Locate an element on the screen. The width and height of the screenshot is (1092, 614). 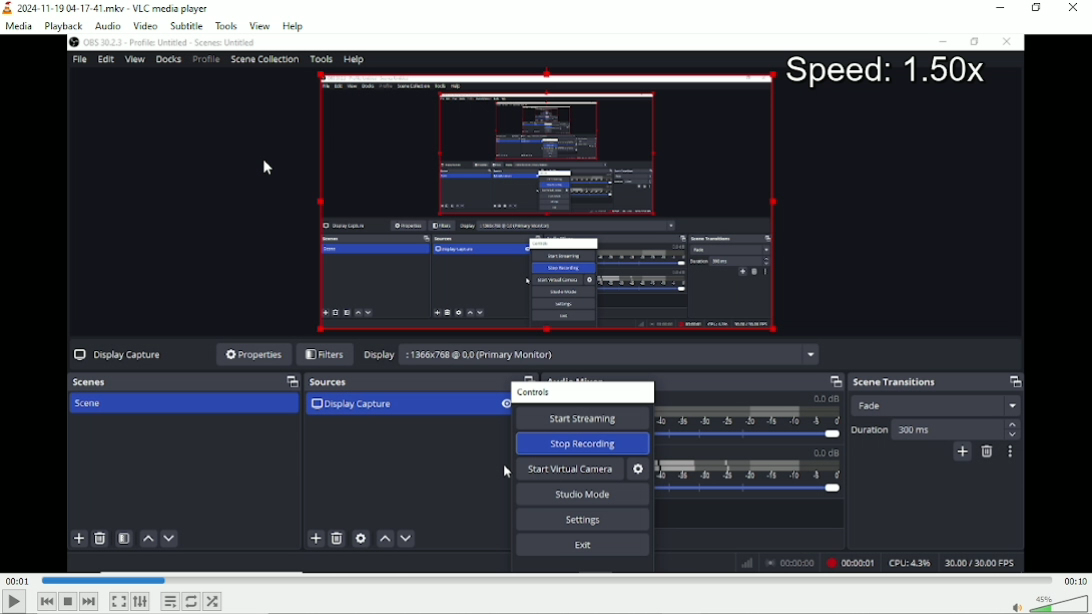
minimize is located at coordinates (995, 8).